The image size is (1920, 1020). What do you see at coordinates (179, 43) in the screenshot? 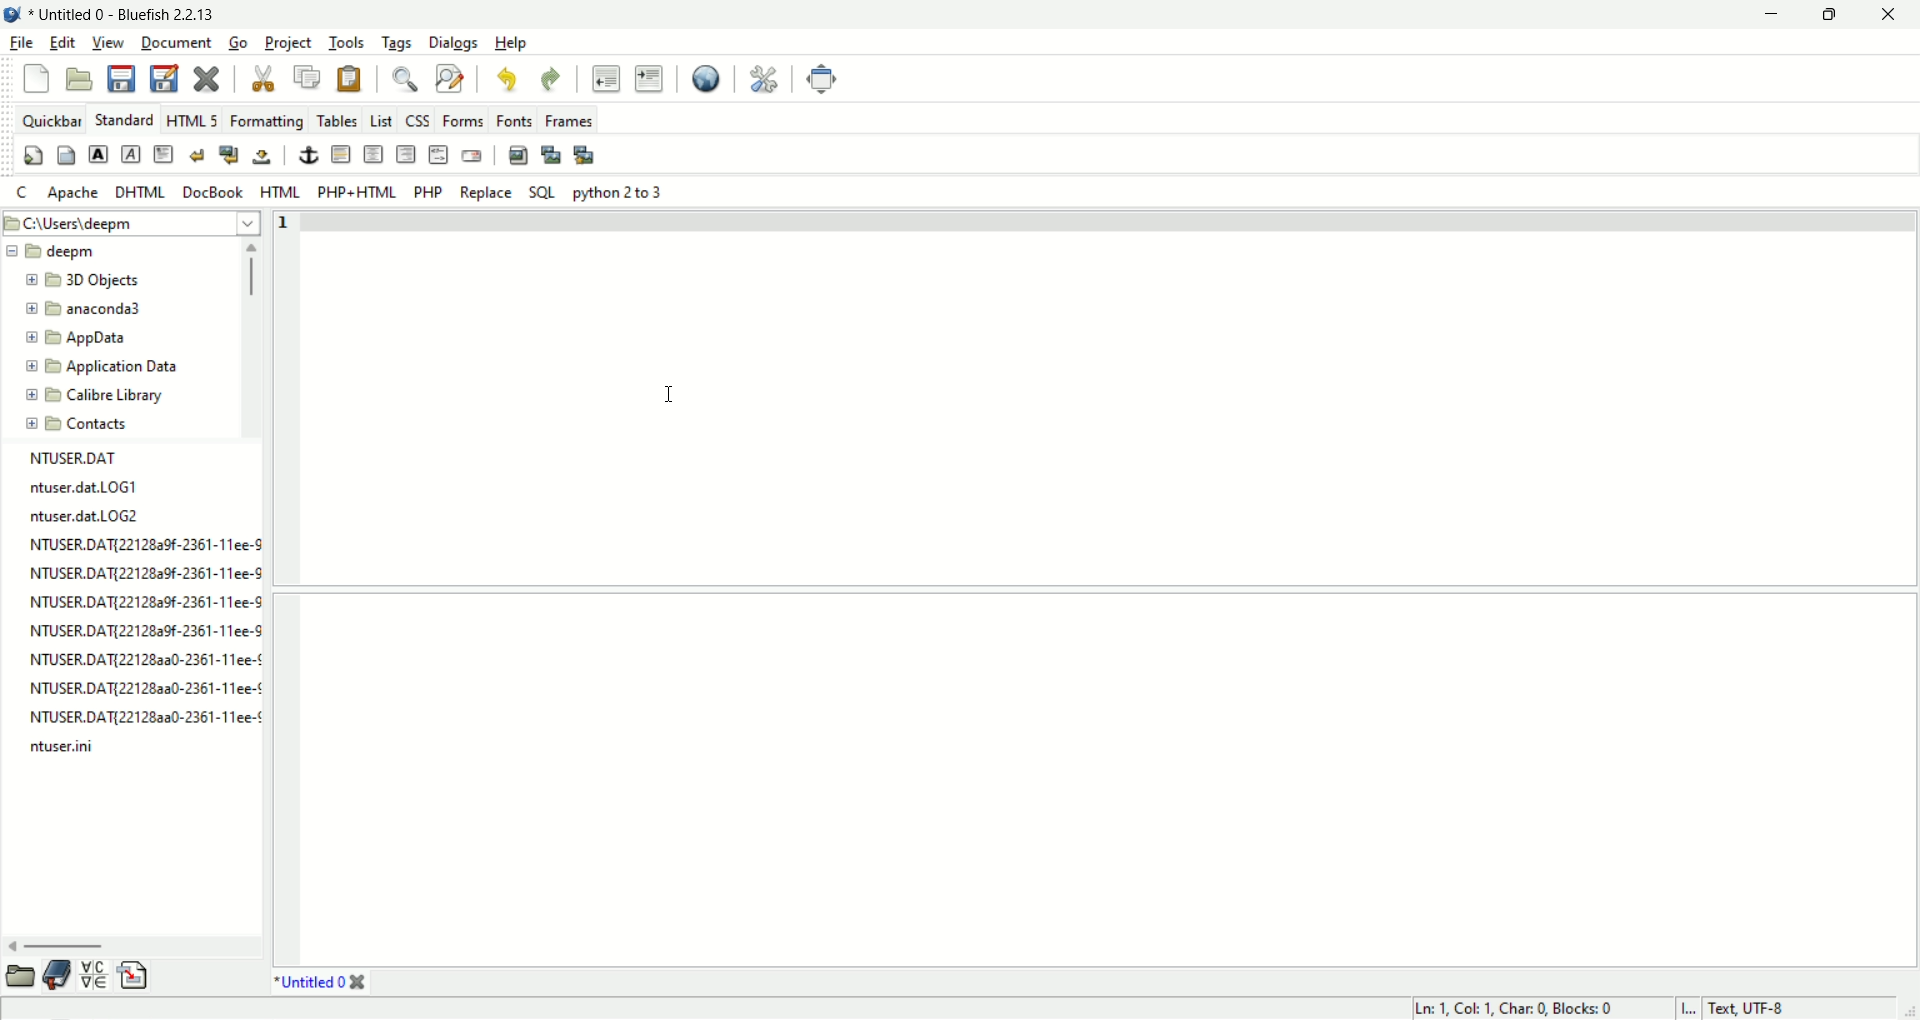
I see `document` at bounding box center [179, 43].